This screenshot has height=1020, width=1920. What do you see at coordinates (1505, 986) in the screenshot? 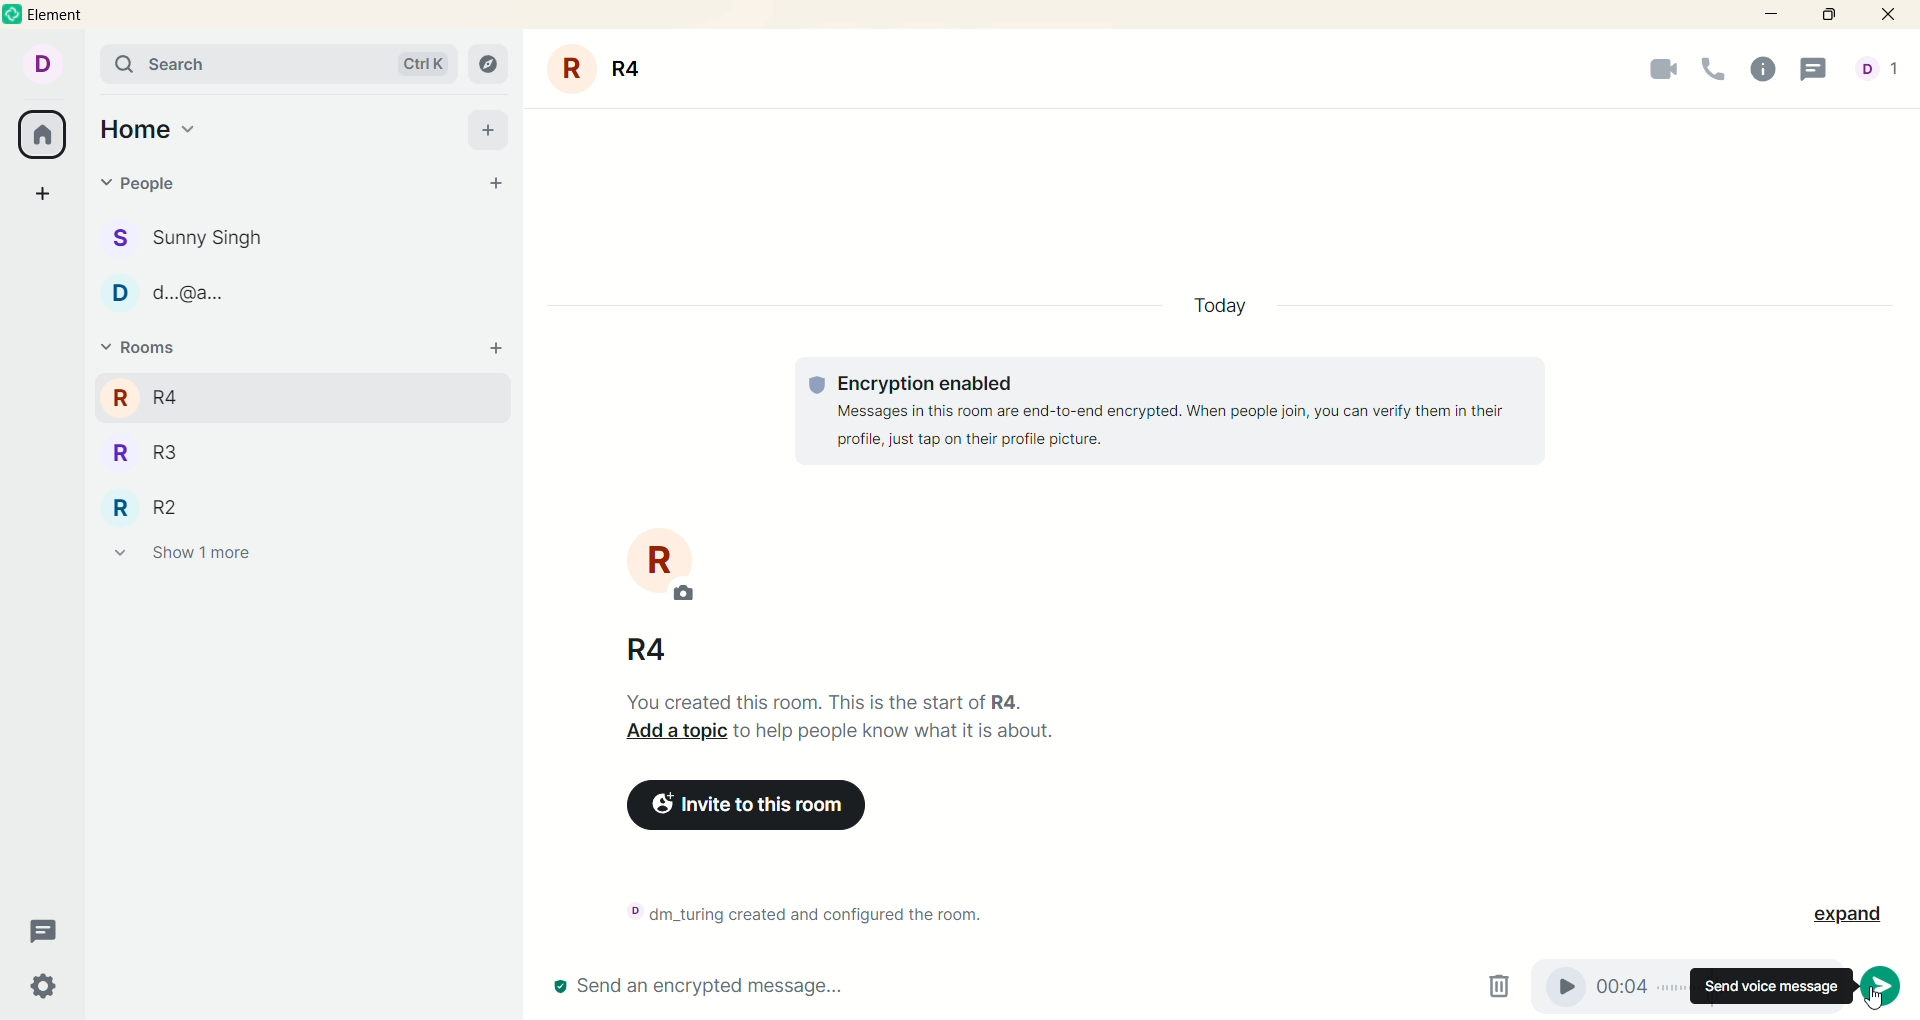
I see `delete` at bounding box center [1505, 986].